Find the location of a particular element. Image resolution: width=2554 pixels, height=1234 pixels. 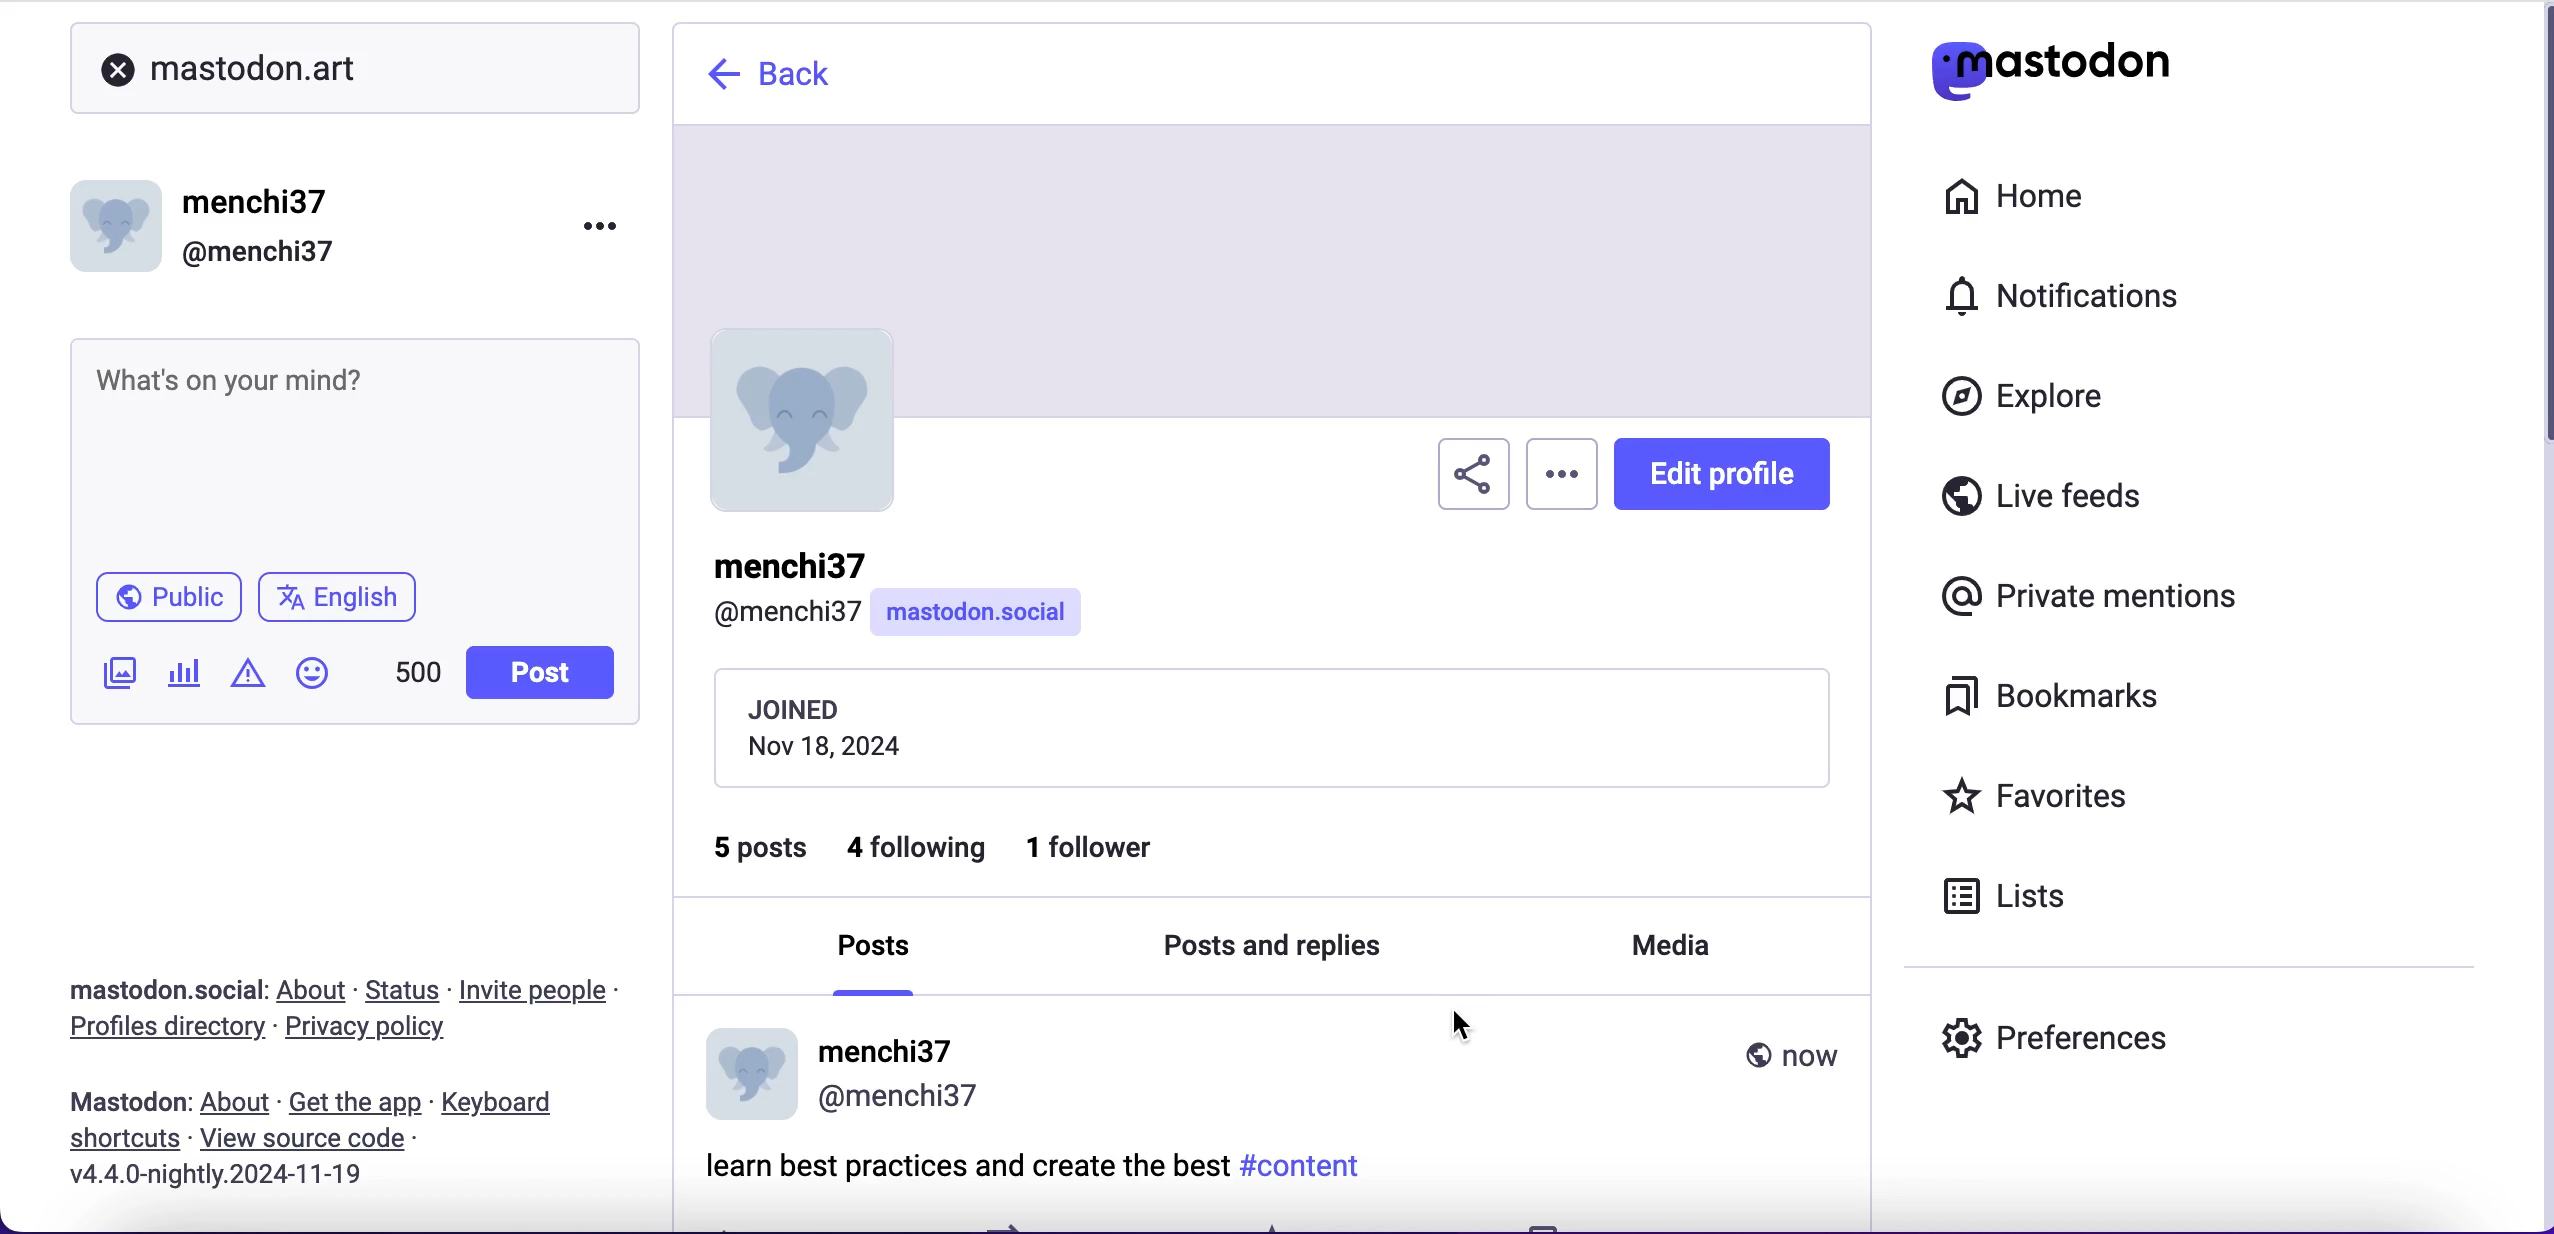

profiles directory is located at coordinates (160, 1030).